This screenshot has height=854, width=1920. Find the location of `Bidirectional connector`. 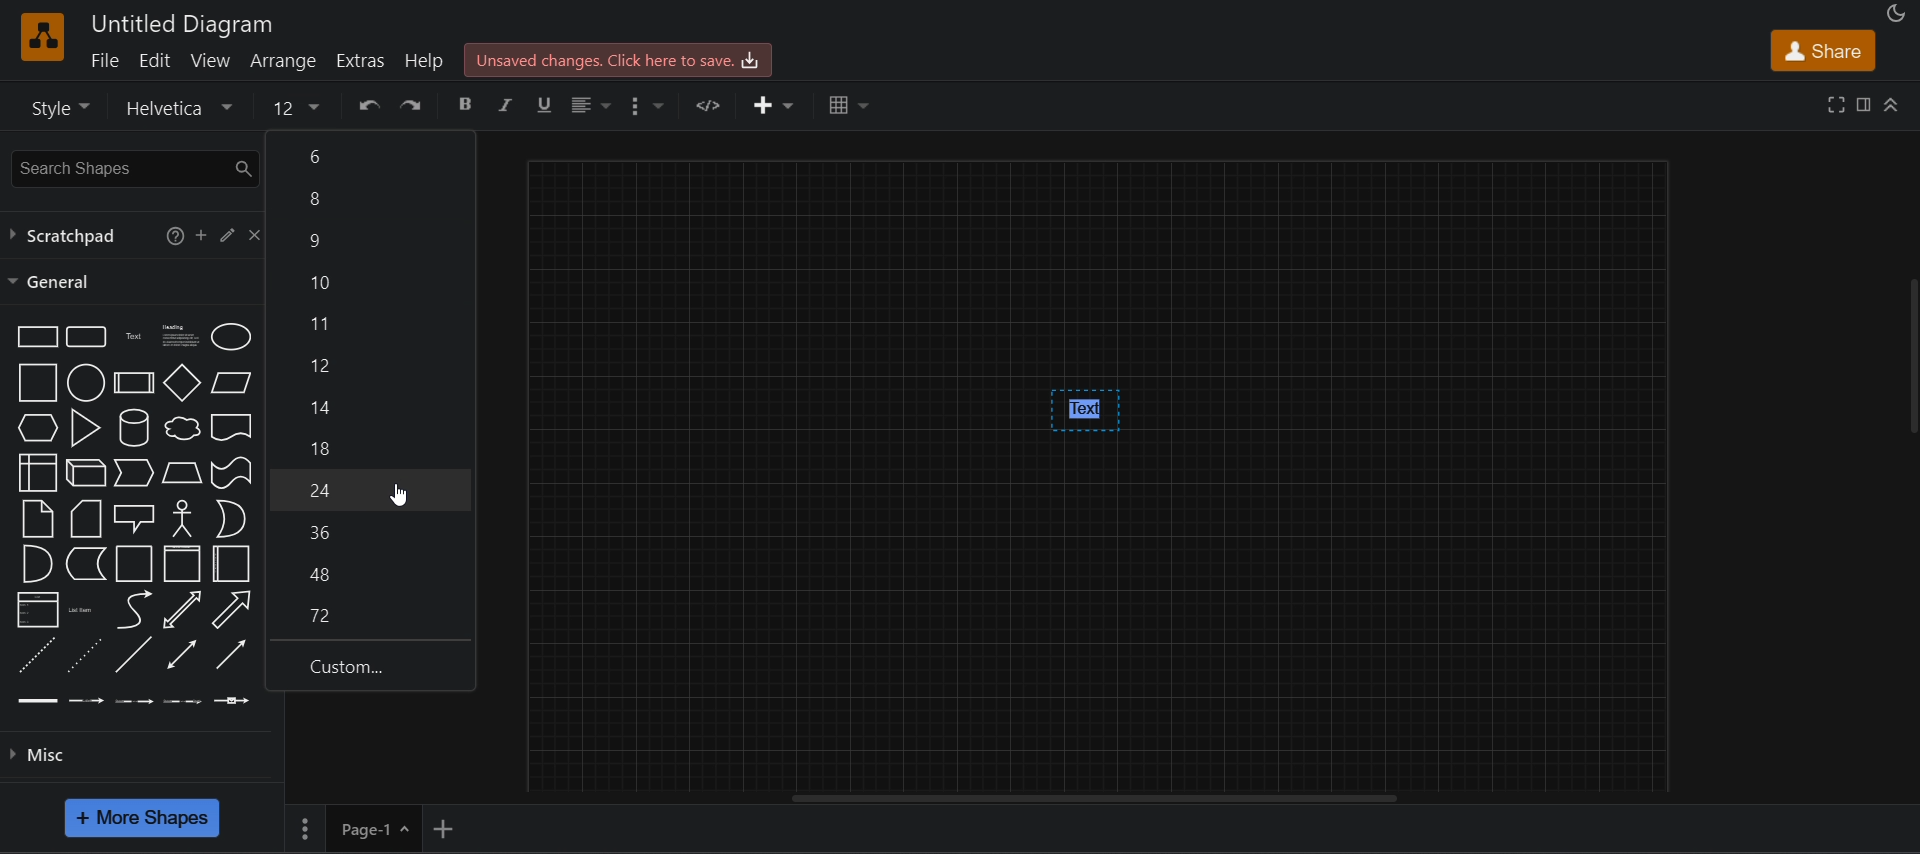

Bidirectional connector is located at coordinates (182, 654).